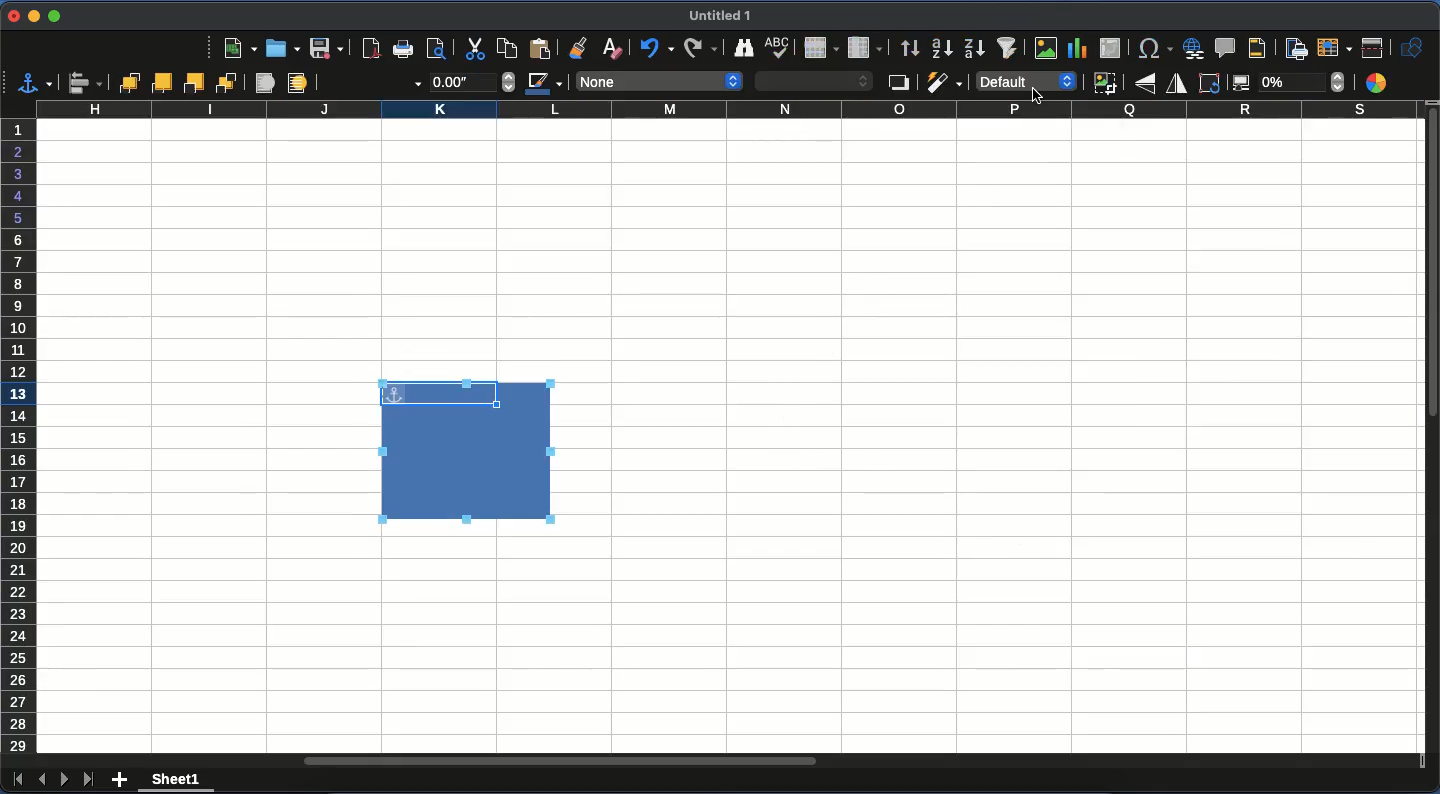 Image resolution: width=1440 pixels, height=794 pixels. I want to click on select anchor for object, so click(35, 82).